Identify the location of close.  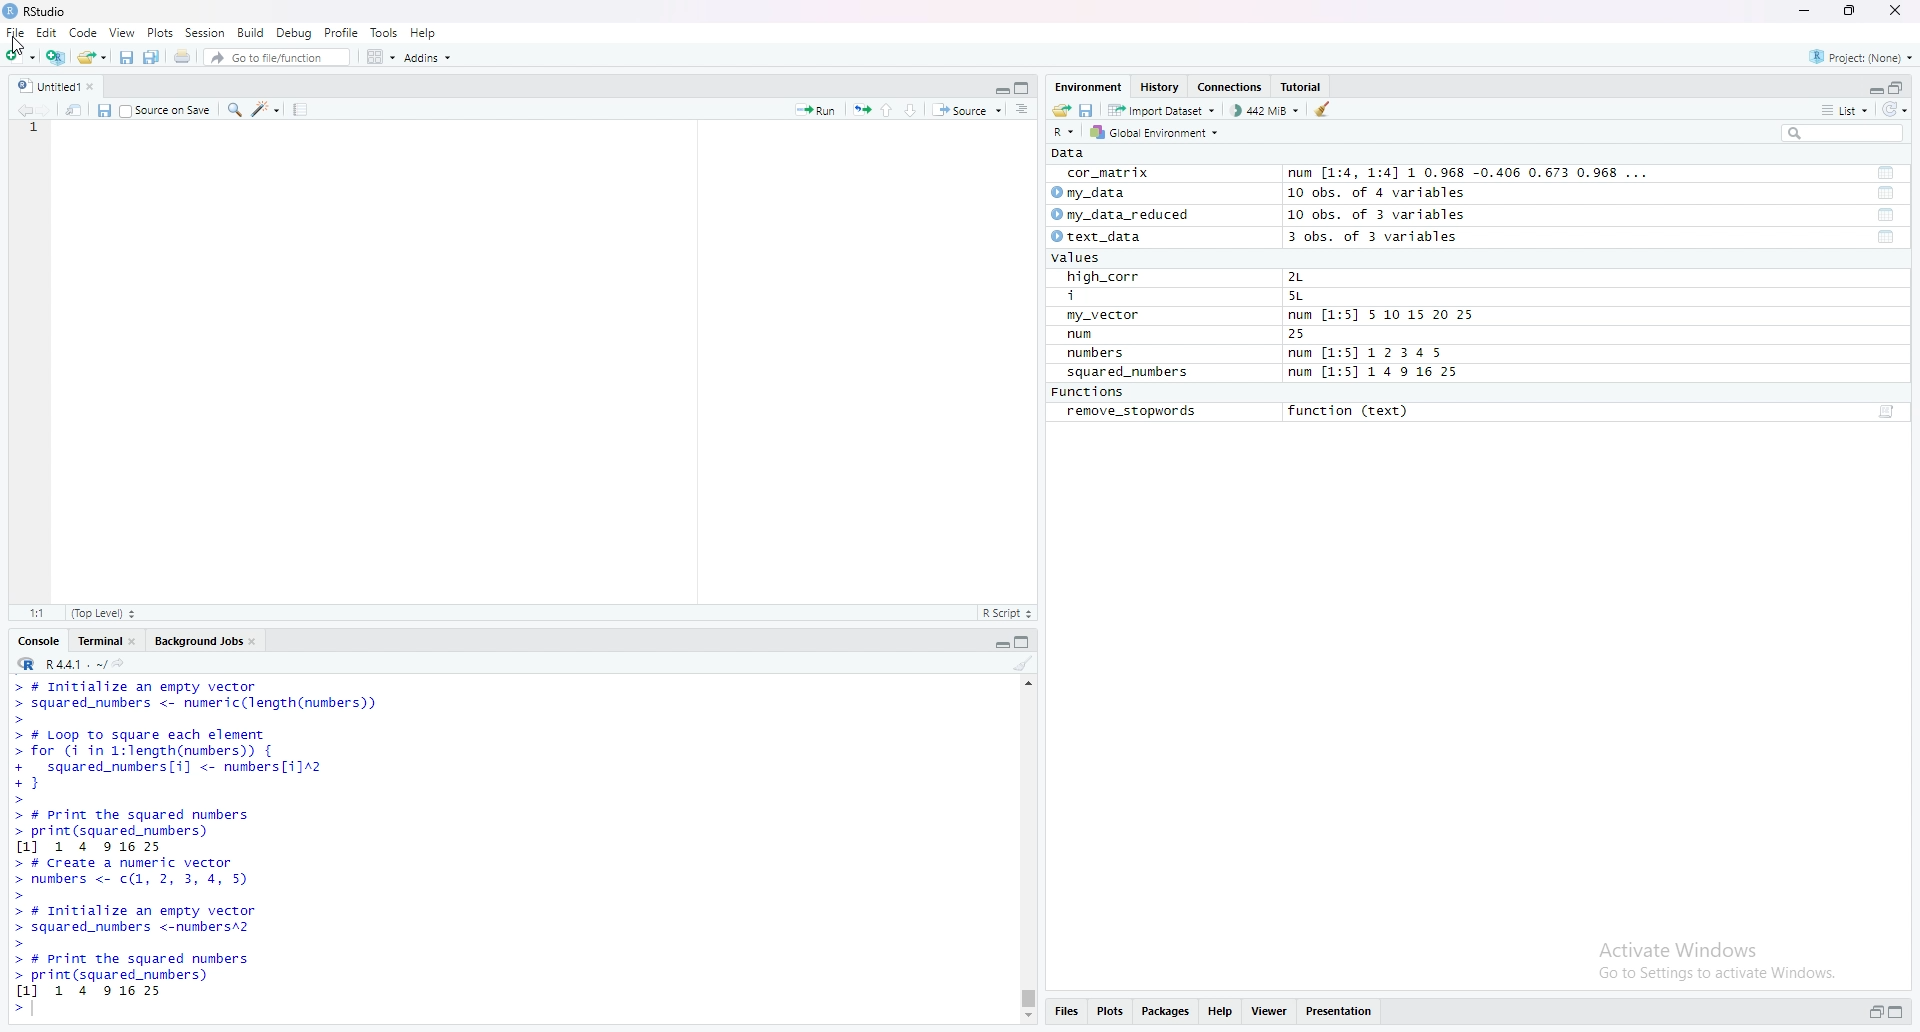
(136, 643).